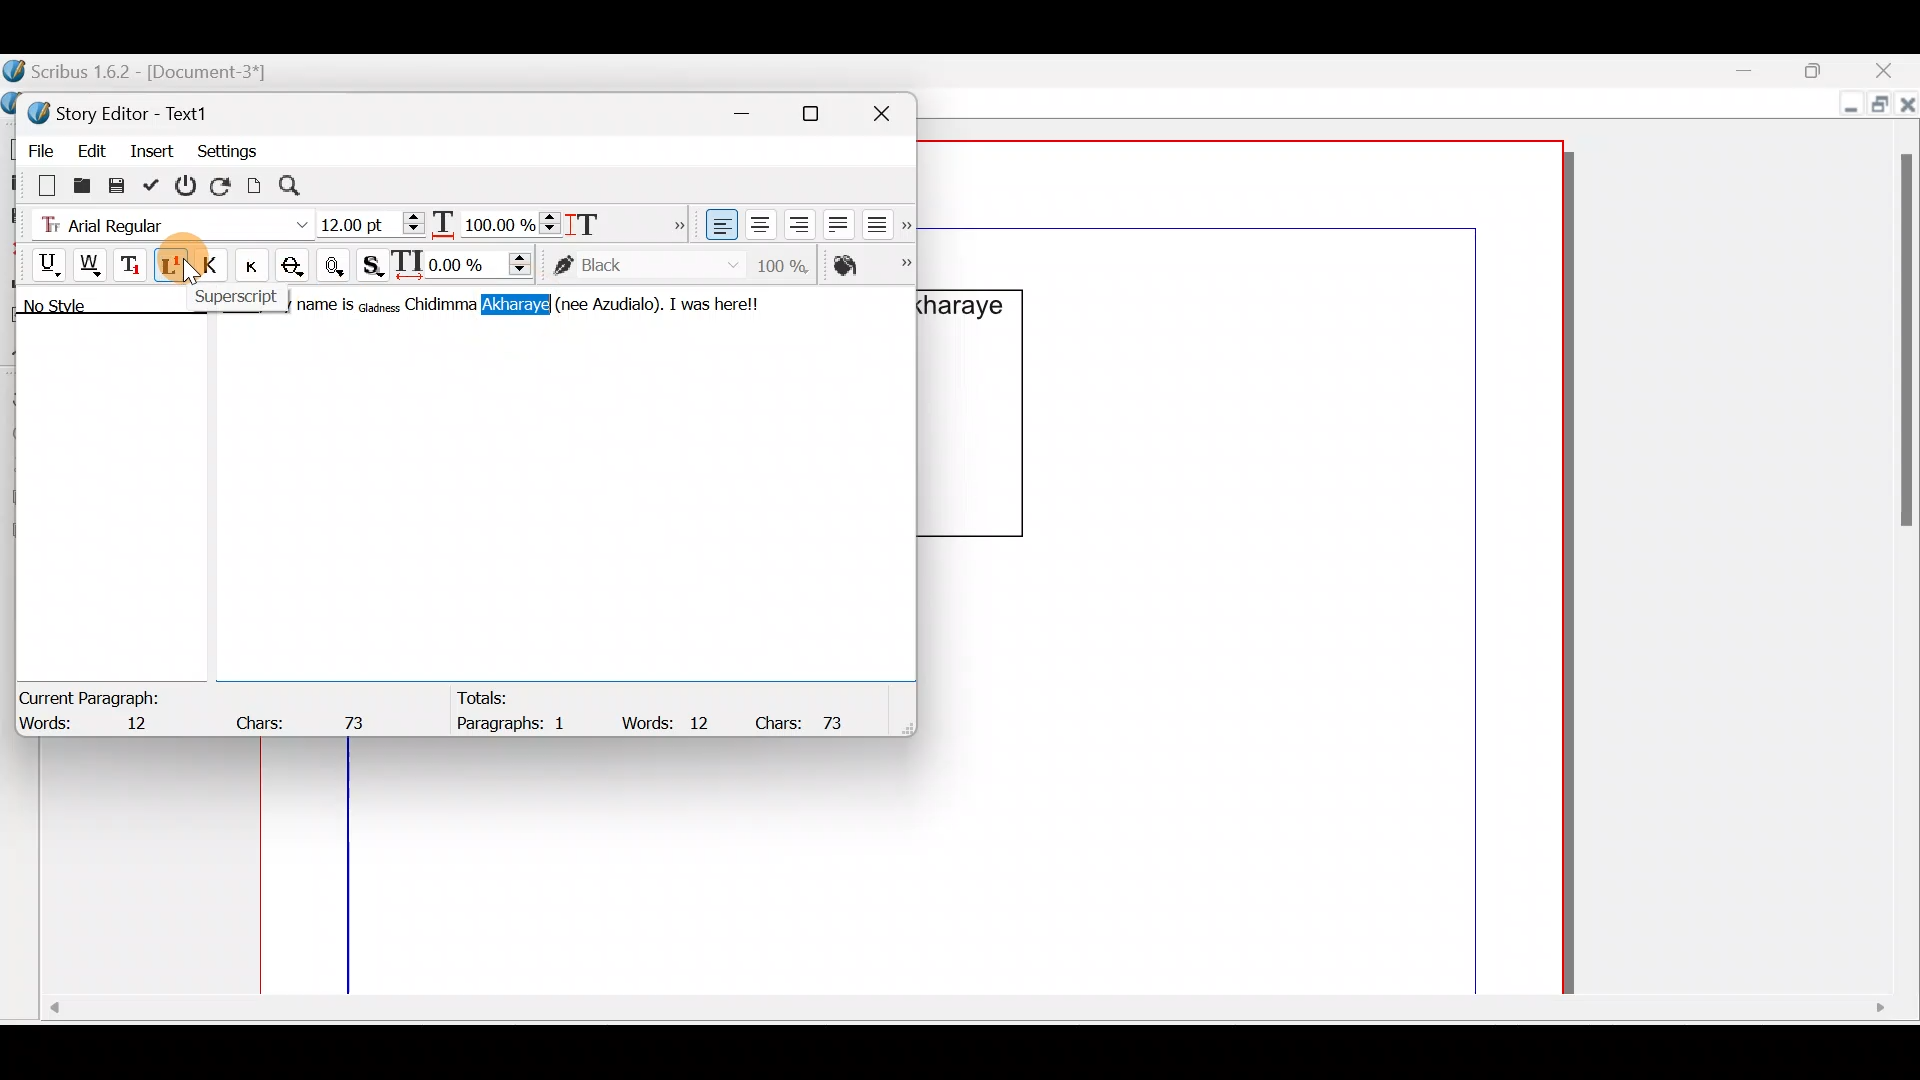  I want to click on Align text right, so click(795, 225).